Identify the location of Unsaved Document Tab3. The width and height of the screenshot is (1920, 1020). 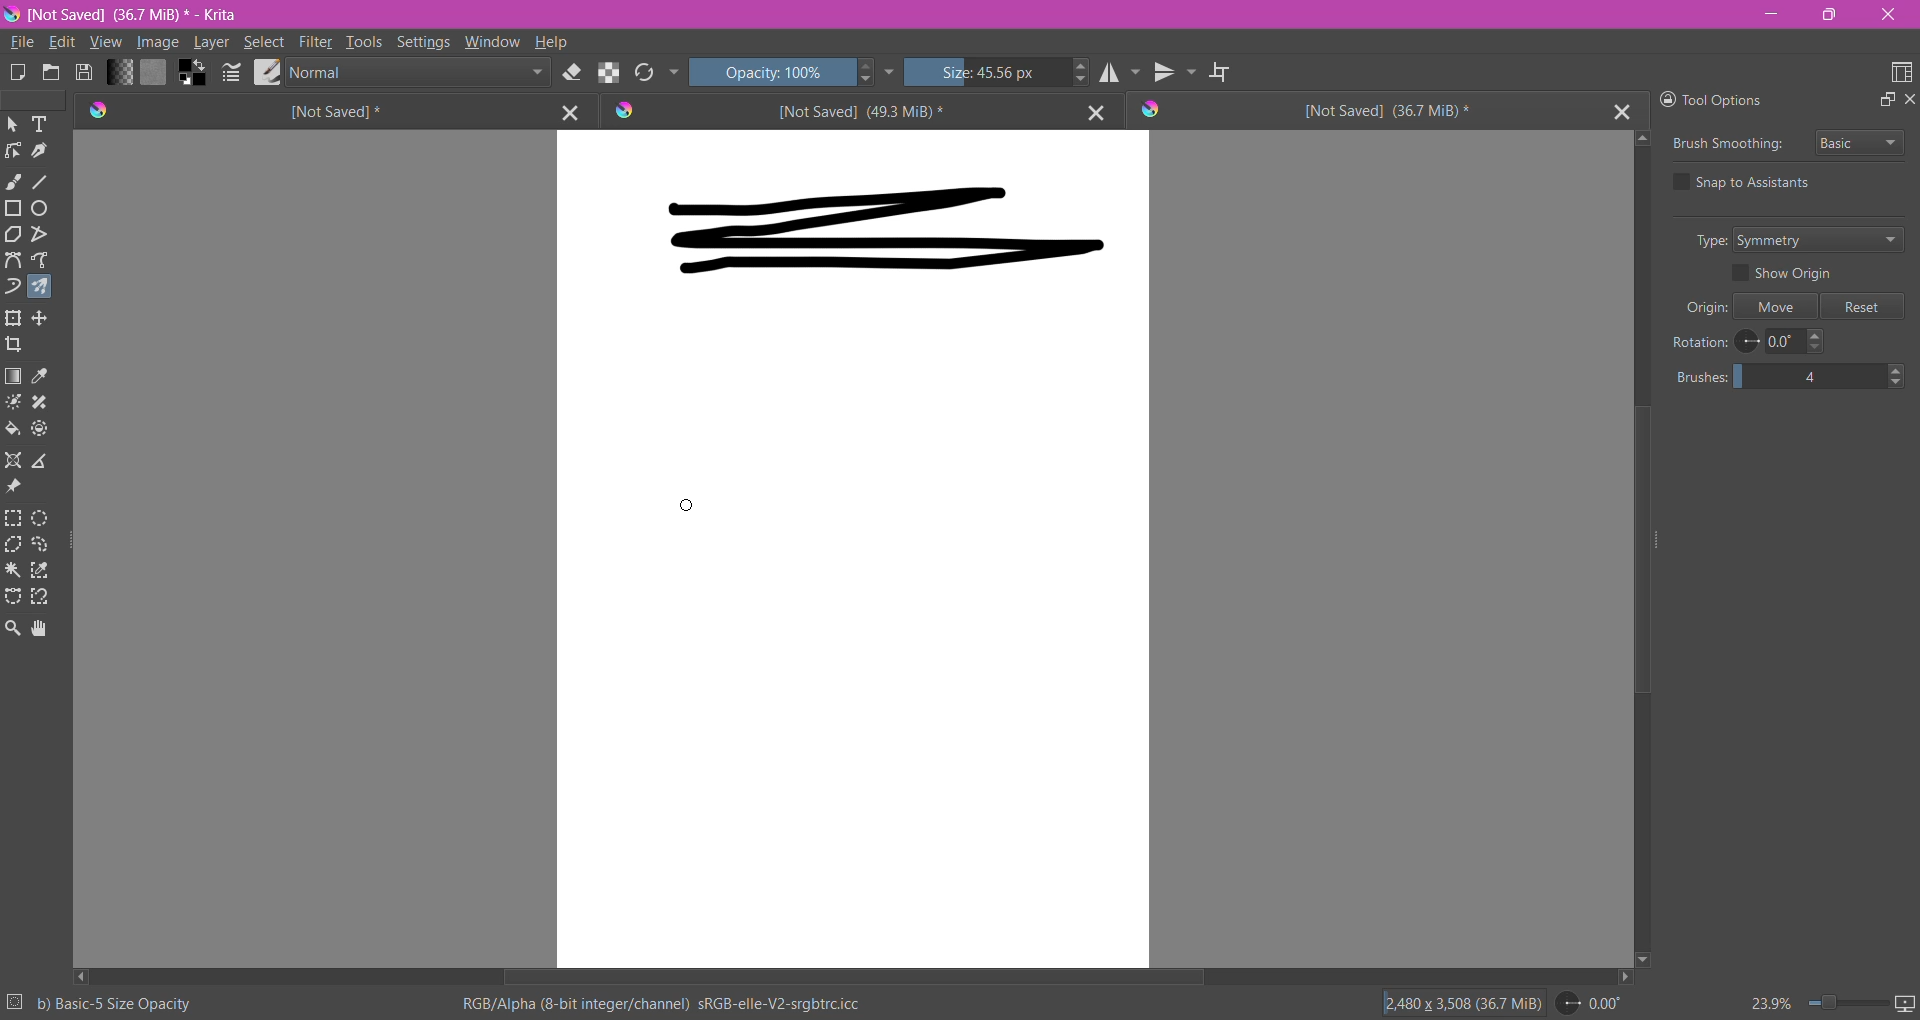
(1367, 111).